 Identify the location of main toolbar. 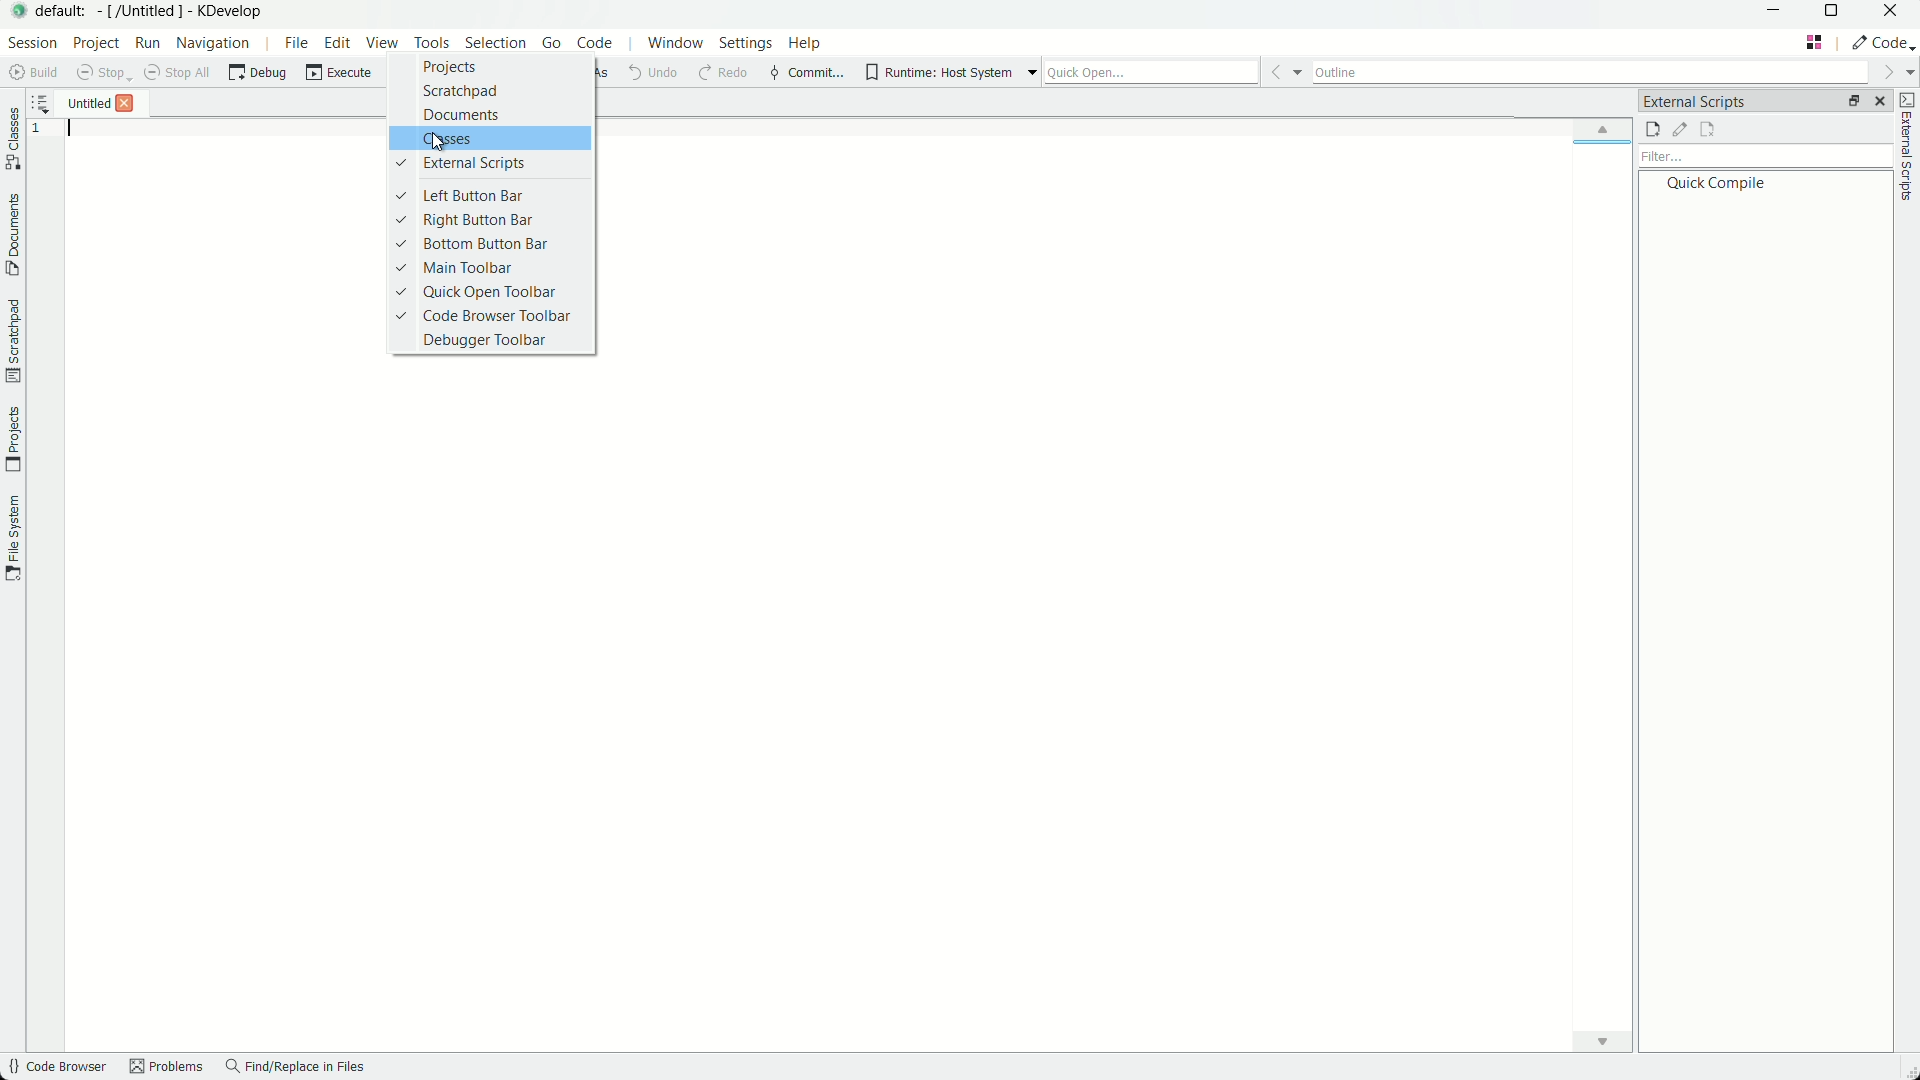
(490, 266).